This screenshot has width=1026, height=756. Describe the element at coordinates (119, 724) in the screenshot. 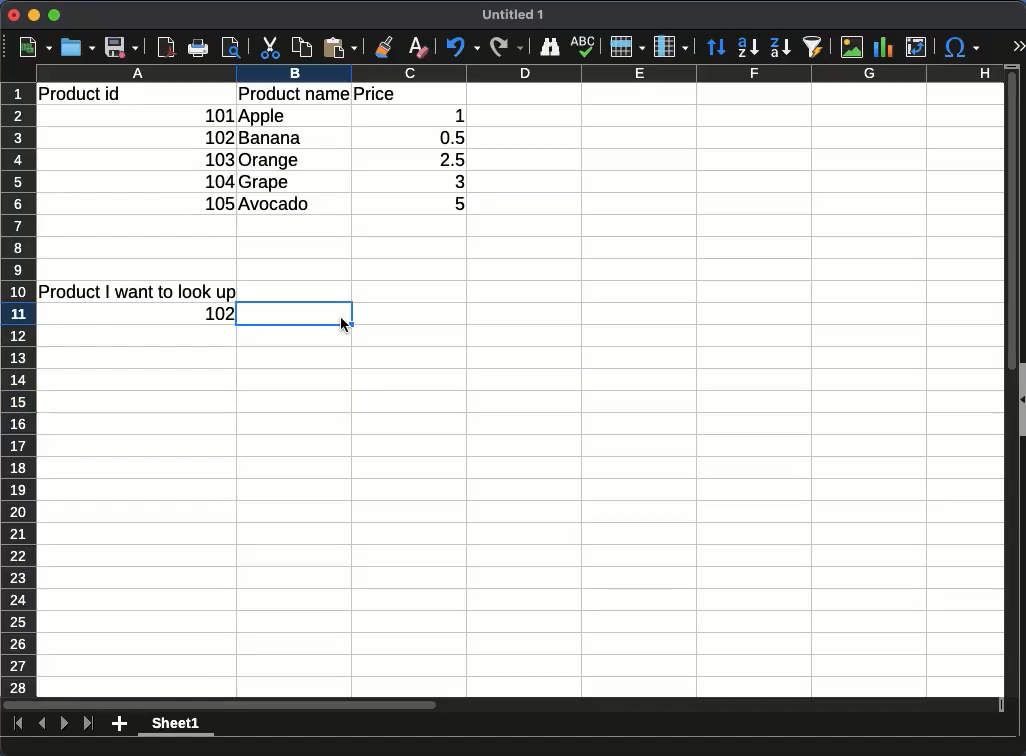

I see `add` at that location.